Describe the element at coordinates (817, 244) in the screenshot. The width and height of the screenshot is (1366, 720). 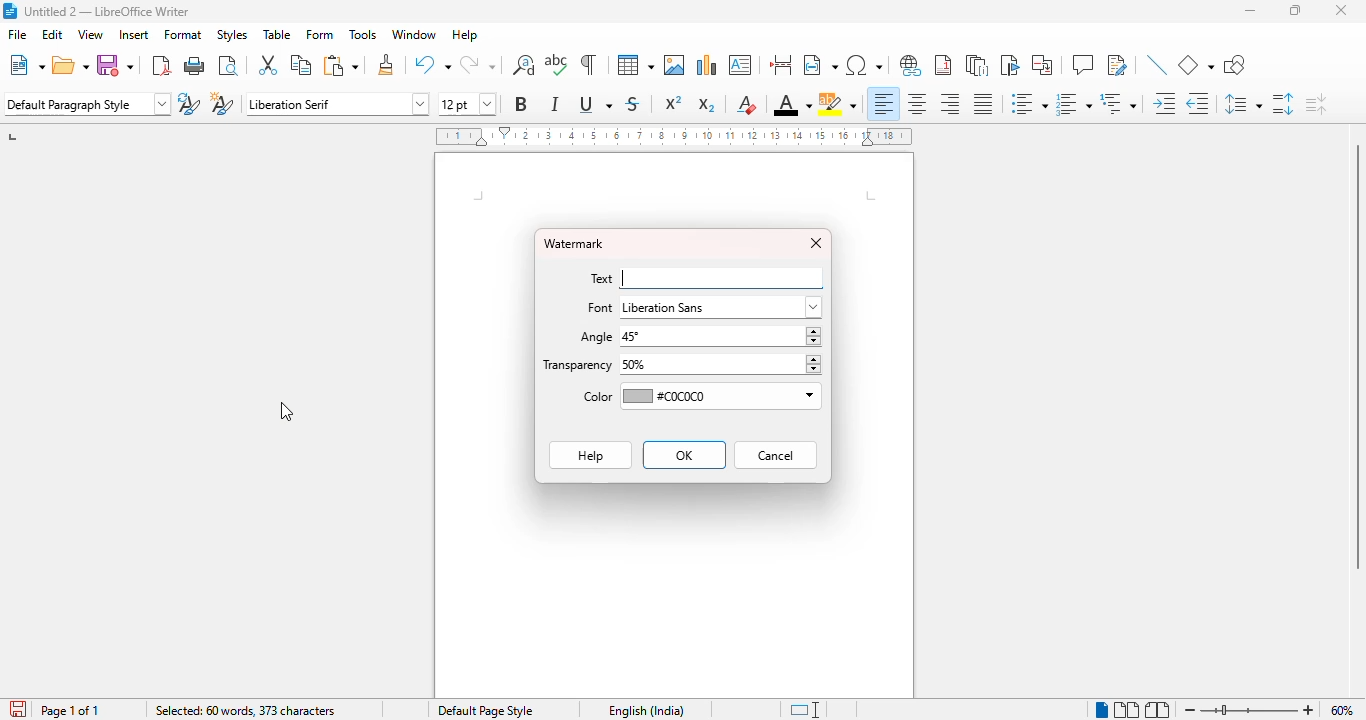
I see `close` at that location.